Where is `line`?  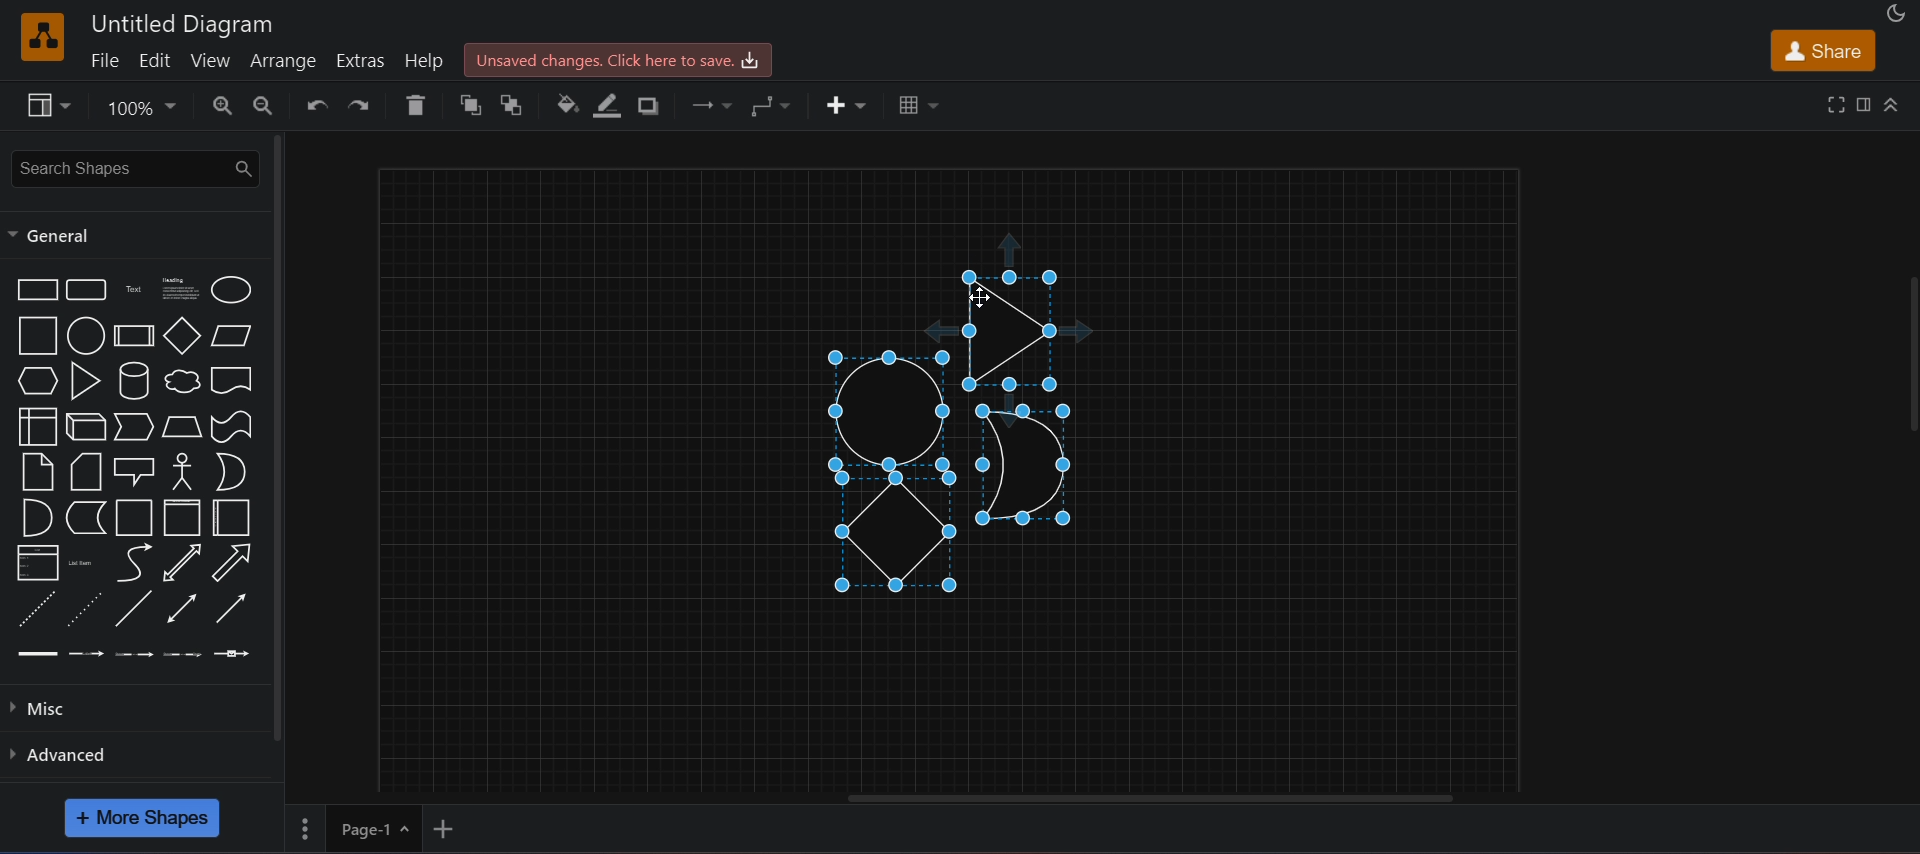
line is located at coordinates (136, 608).